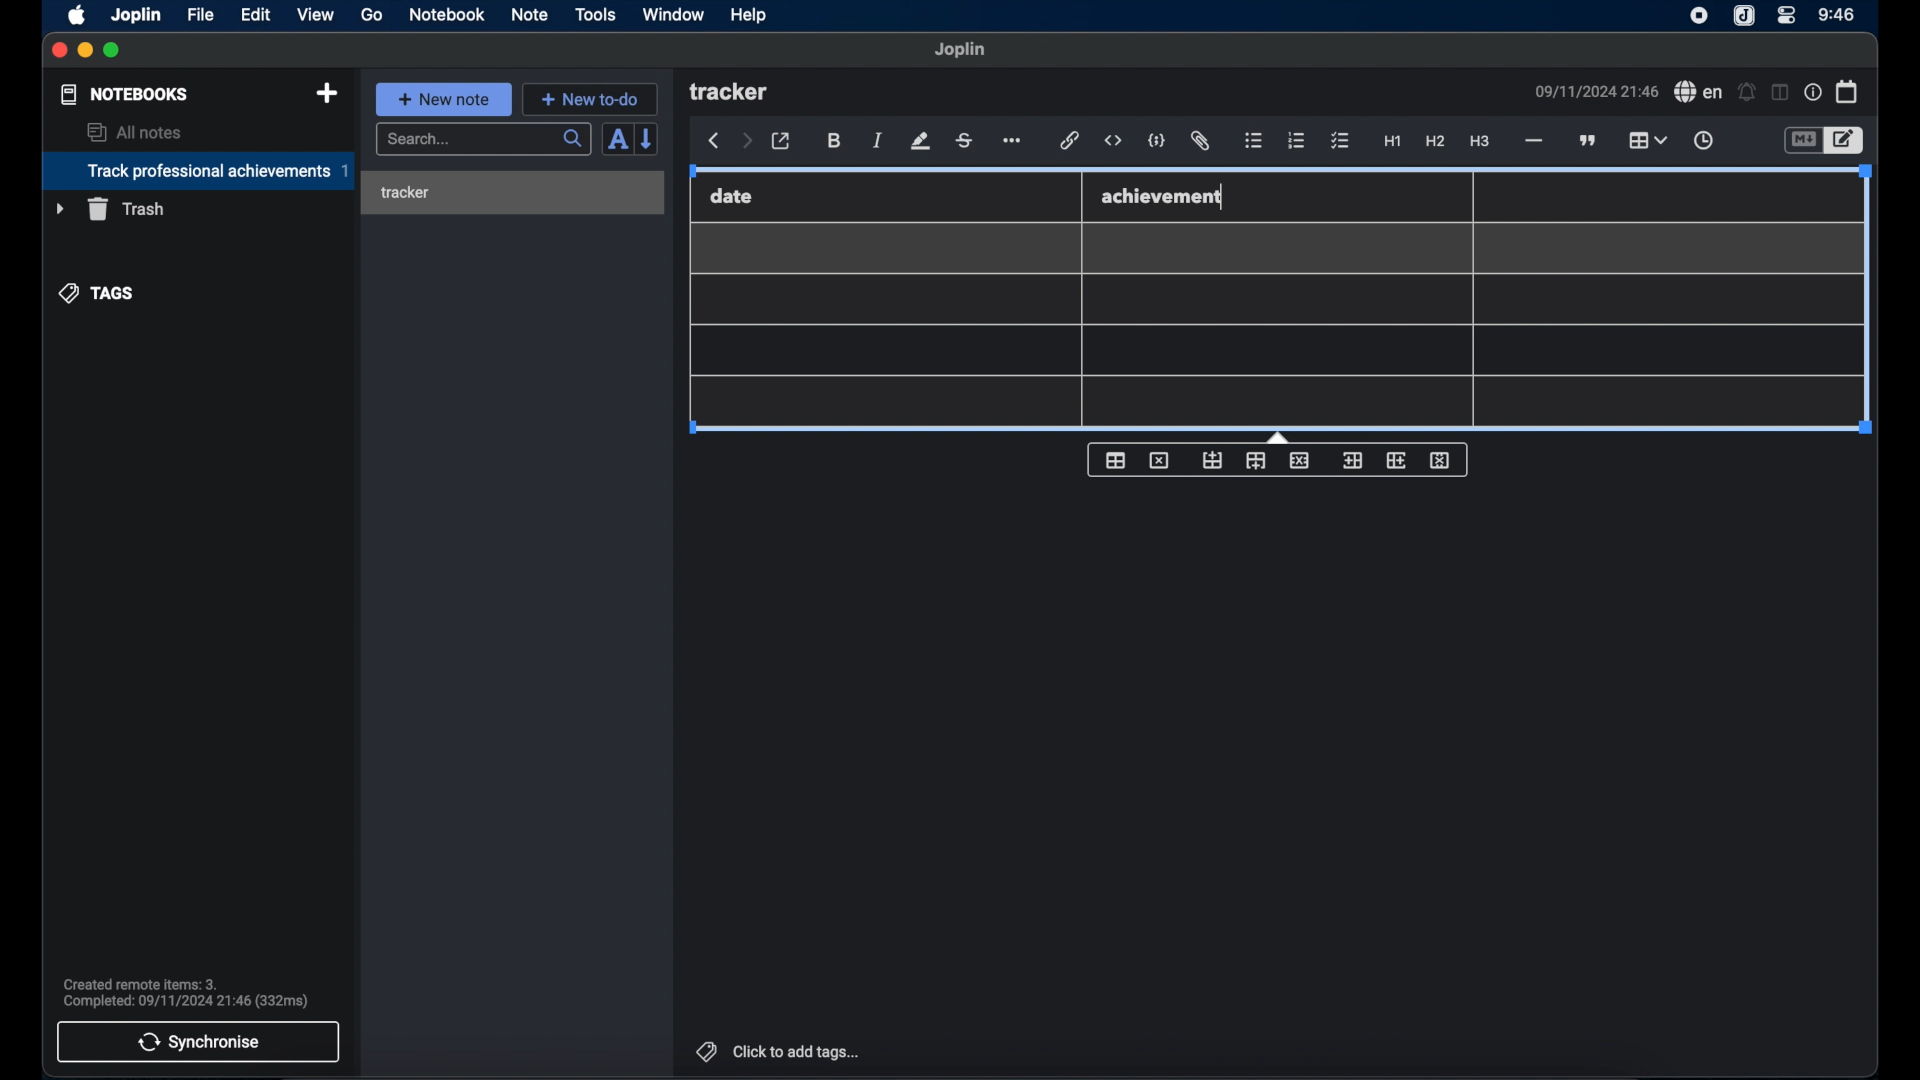 Image resolution: width=1920 pixels, height=1080 pixels. Describe the element at coordinates (1589, 140) in the screenshot. I see `block quote` at that location.